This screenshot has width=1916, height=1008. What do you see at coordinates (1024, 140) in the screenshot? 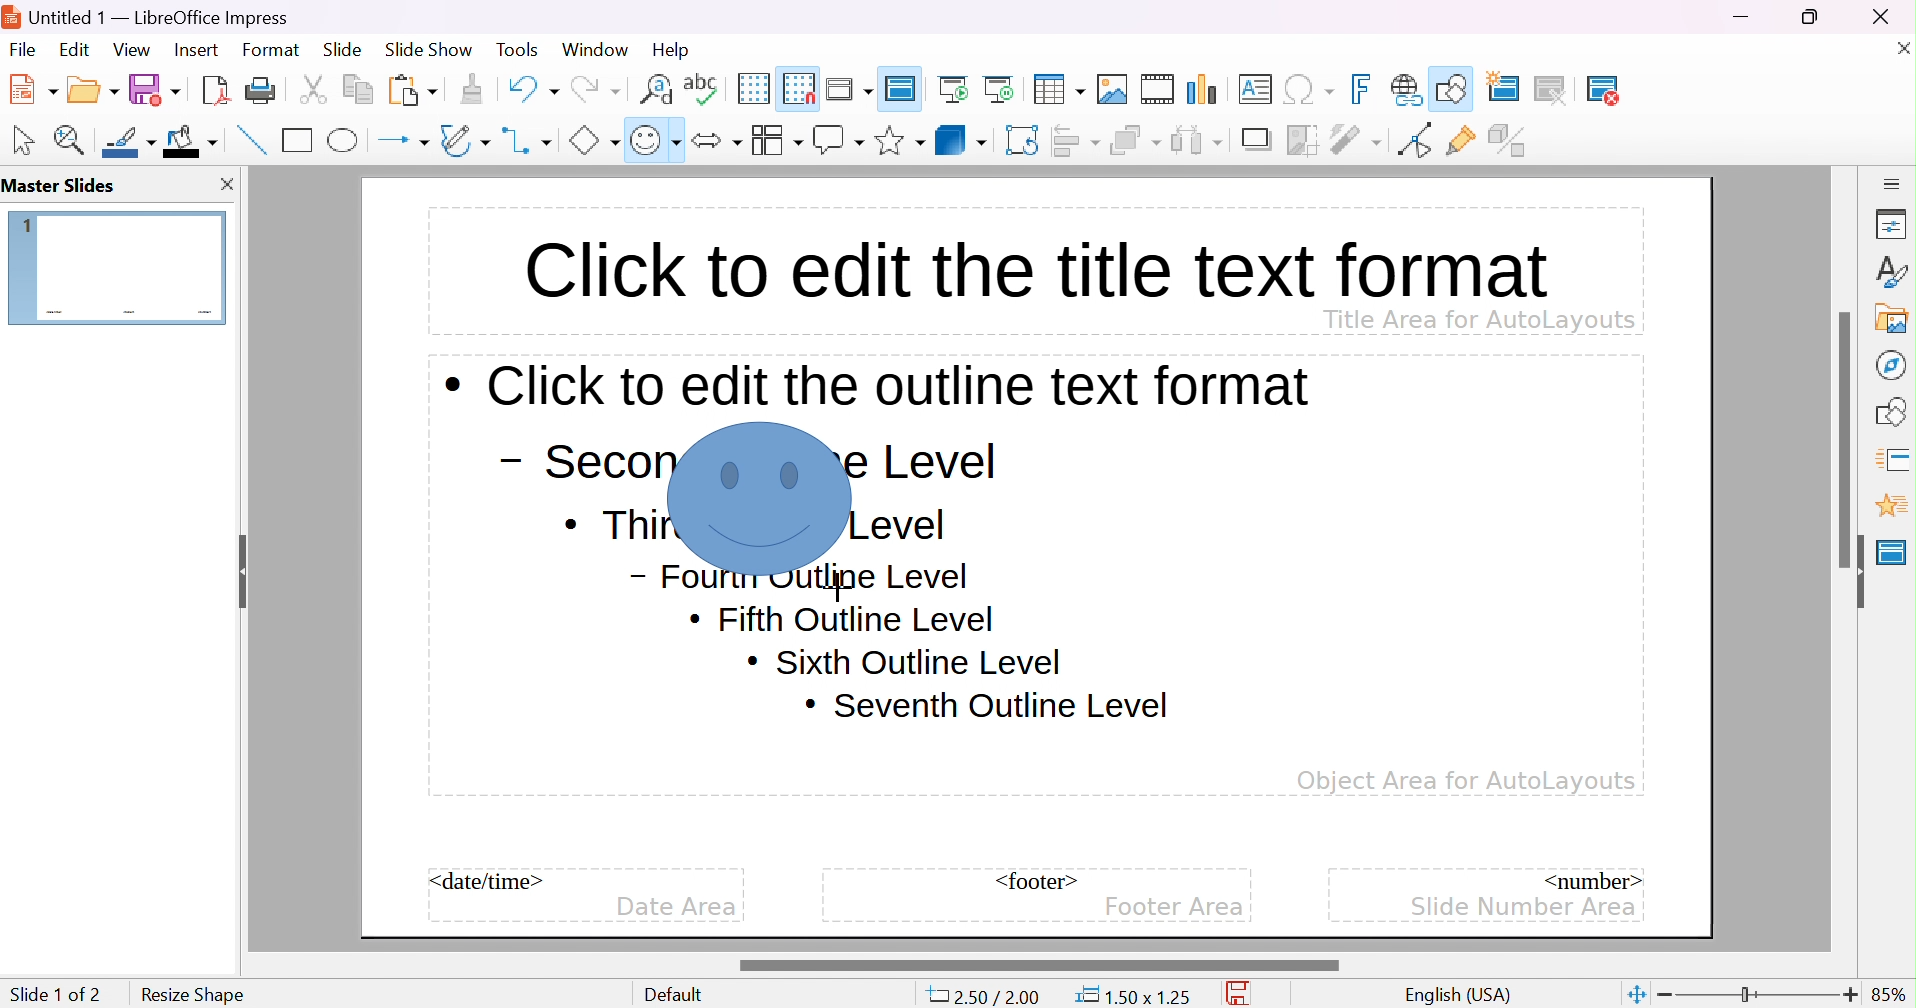
I see `rotate` at bounding box center [1024, 140].